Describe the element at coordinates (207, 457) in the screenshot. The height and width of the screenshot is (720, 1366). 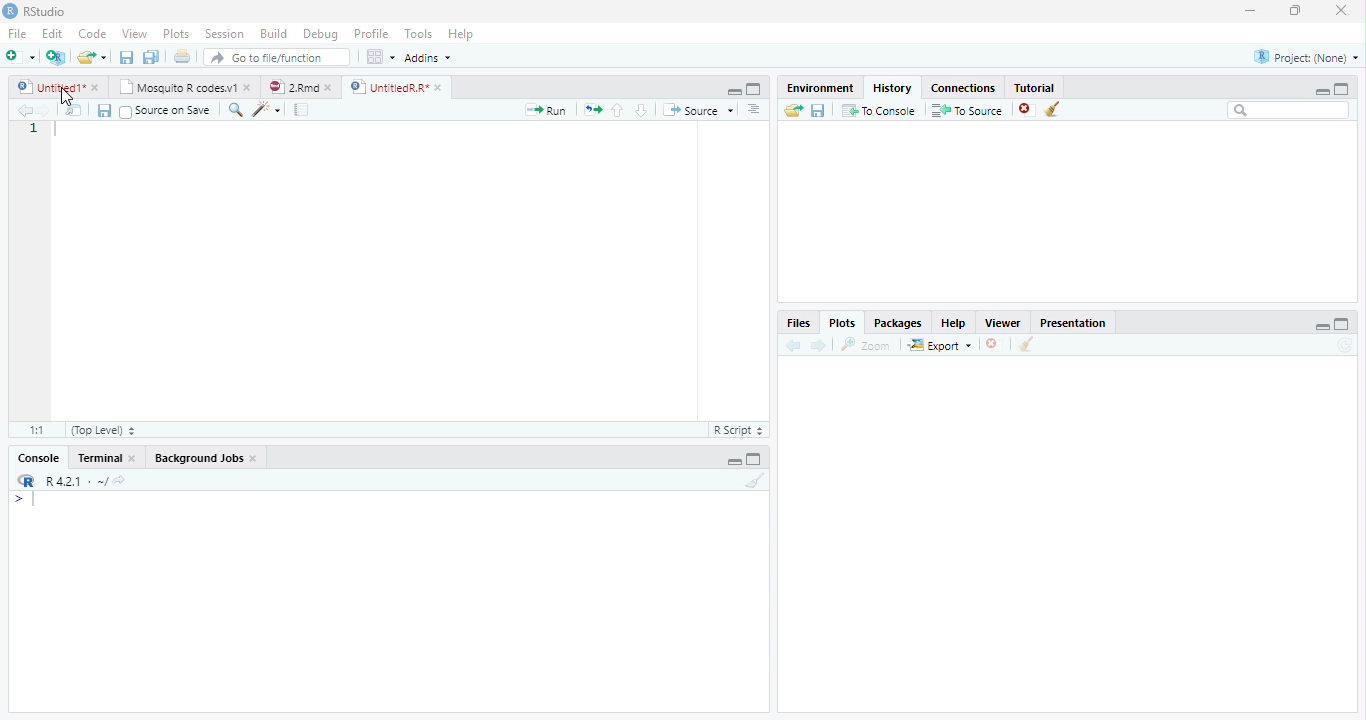
I see `Background Jobs` at that location.